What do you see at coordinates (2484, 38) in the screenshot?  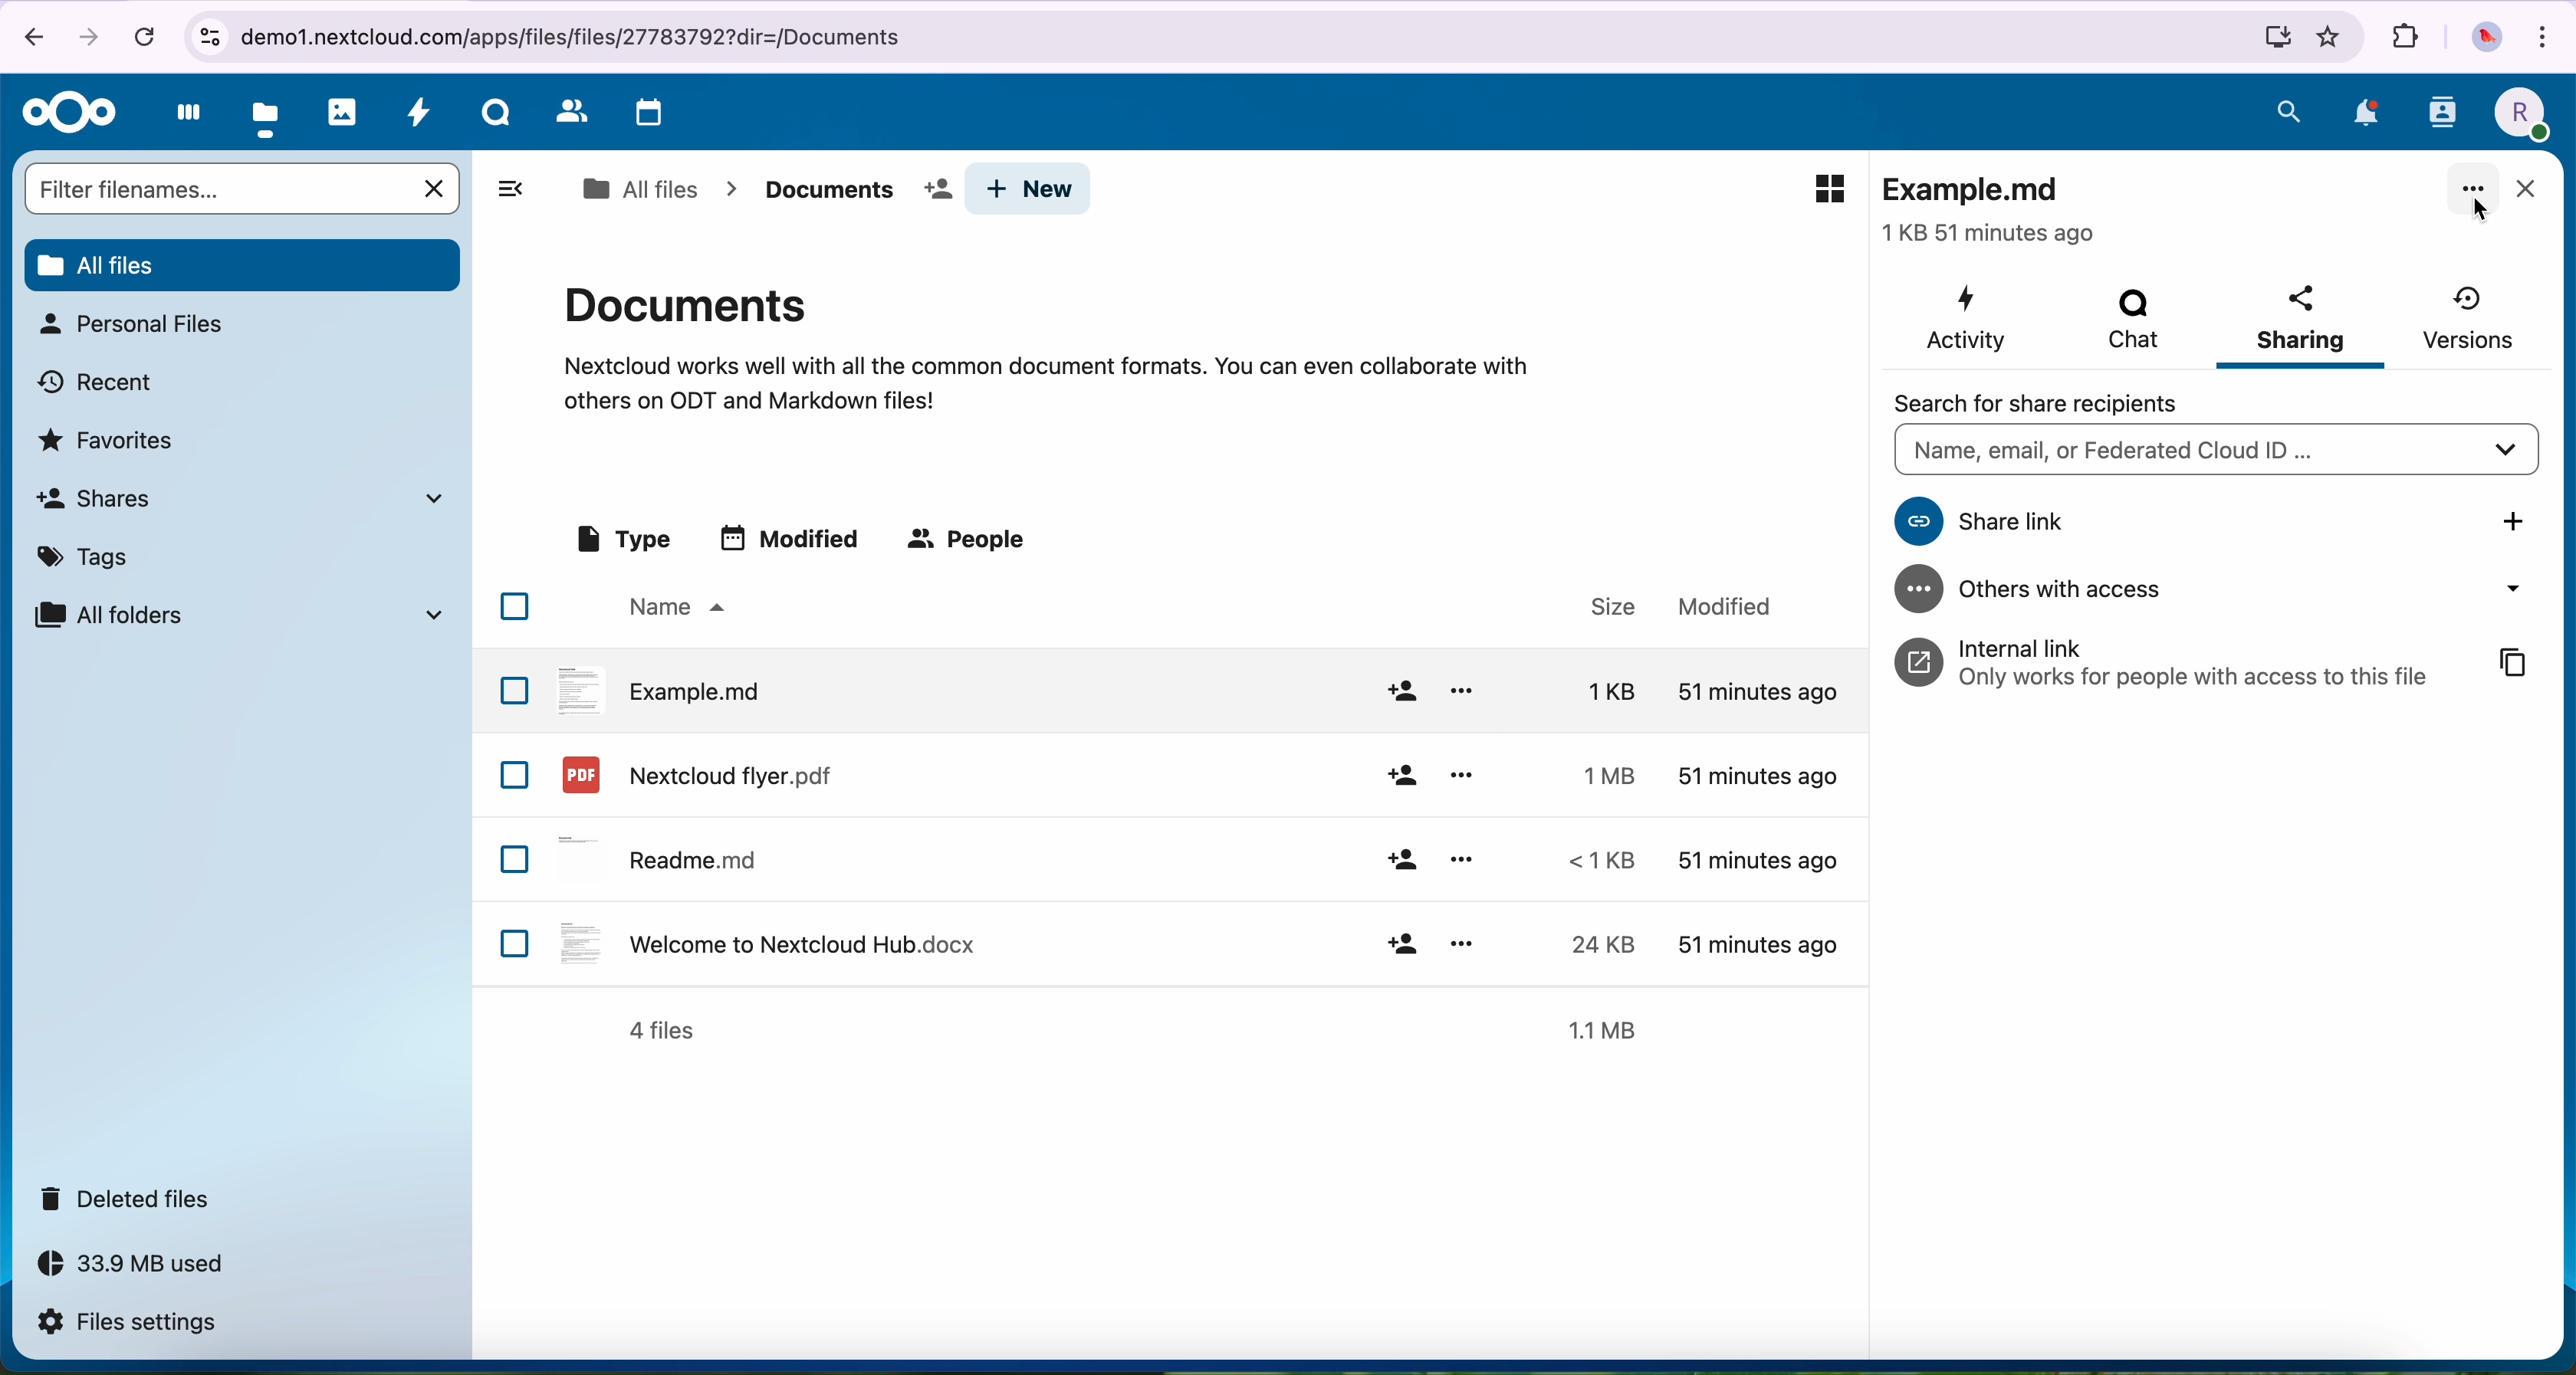 I see `profile picture` at bounding box center [2484, 38].